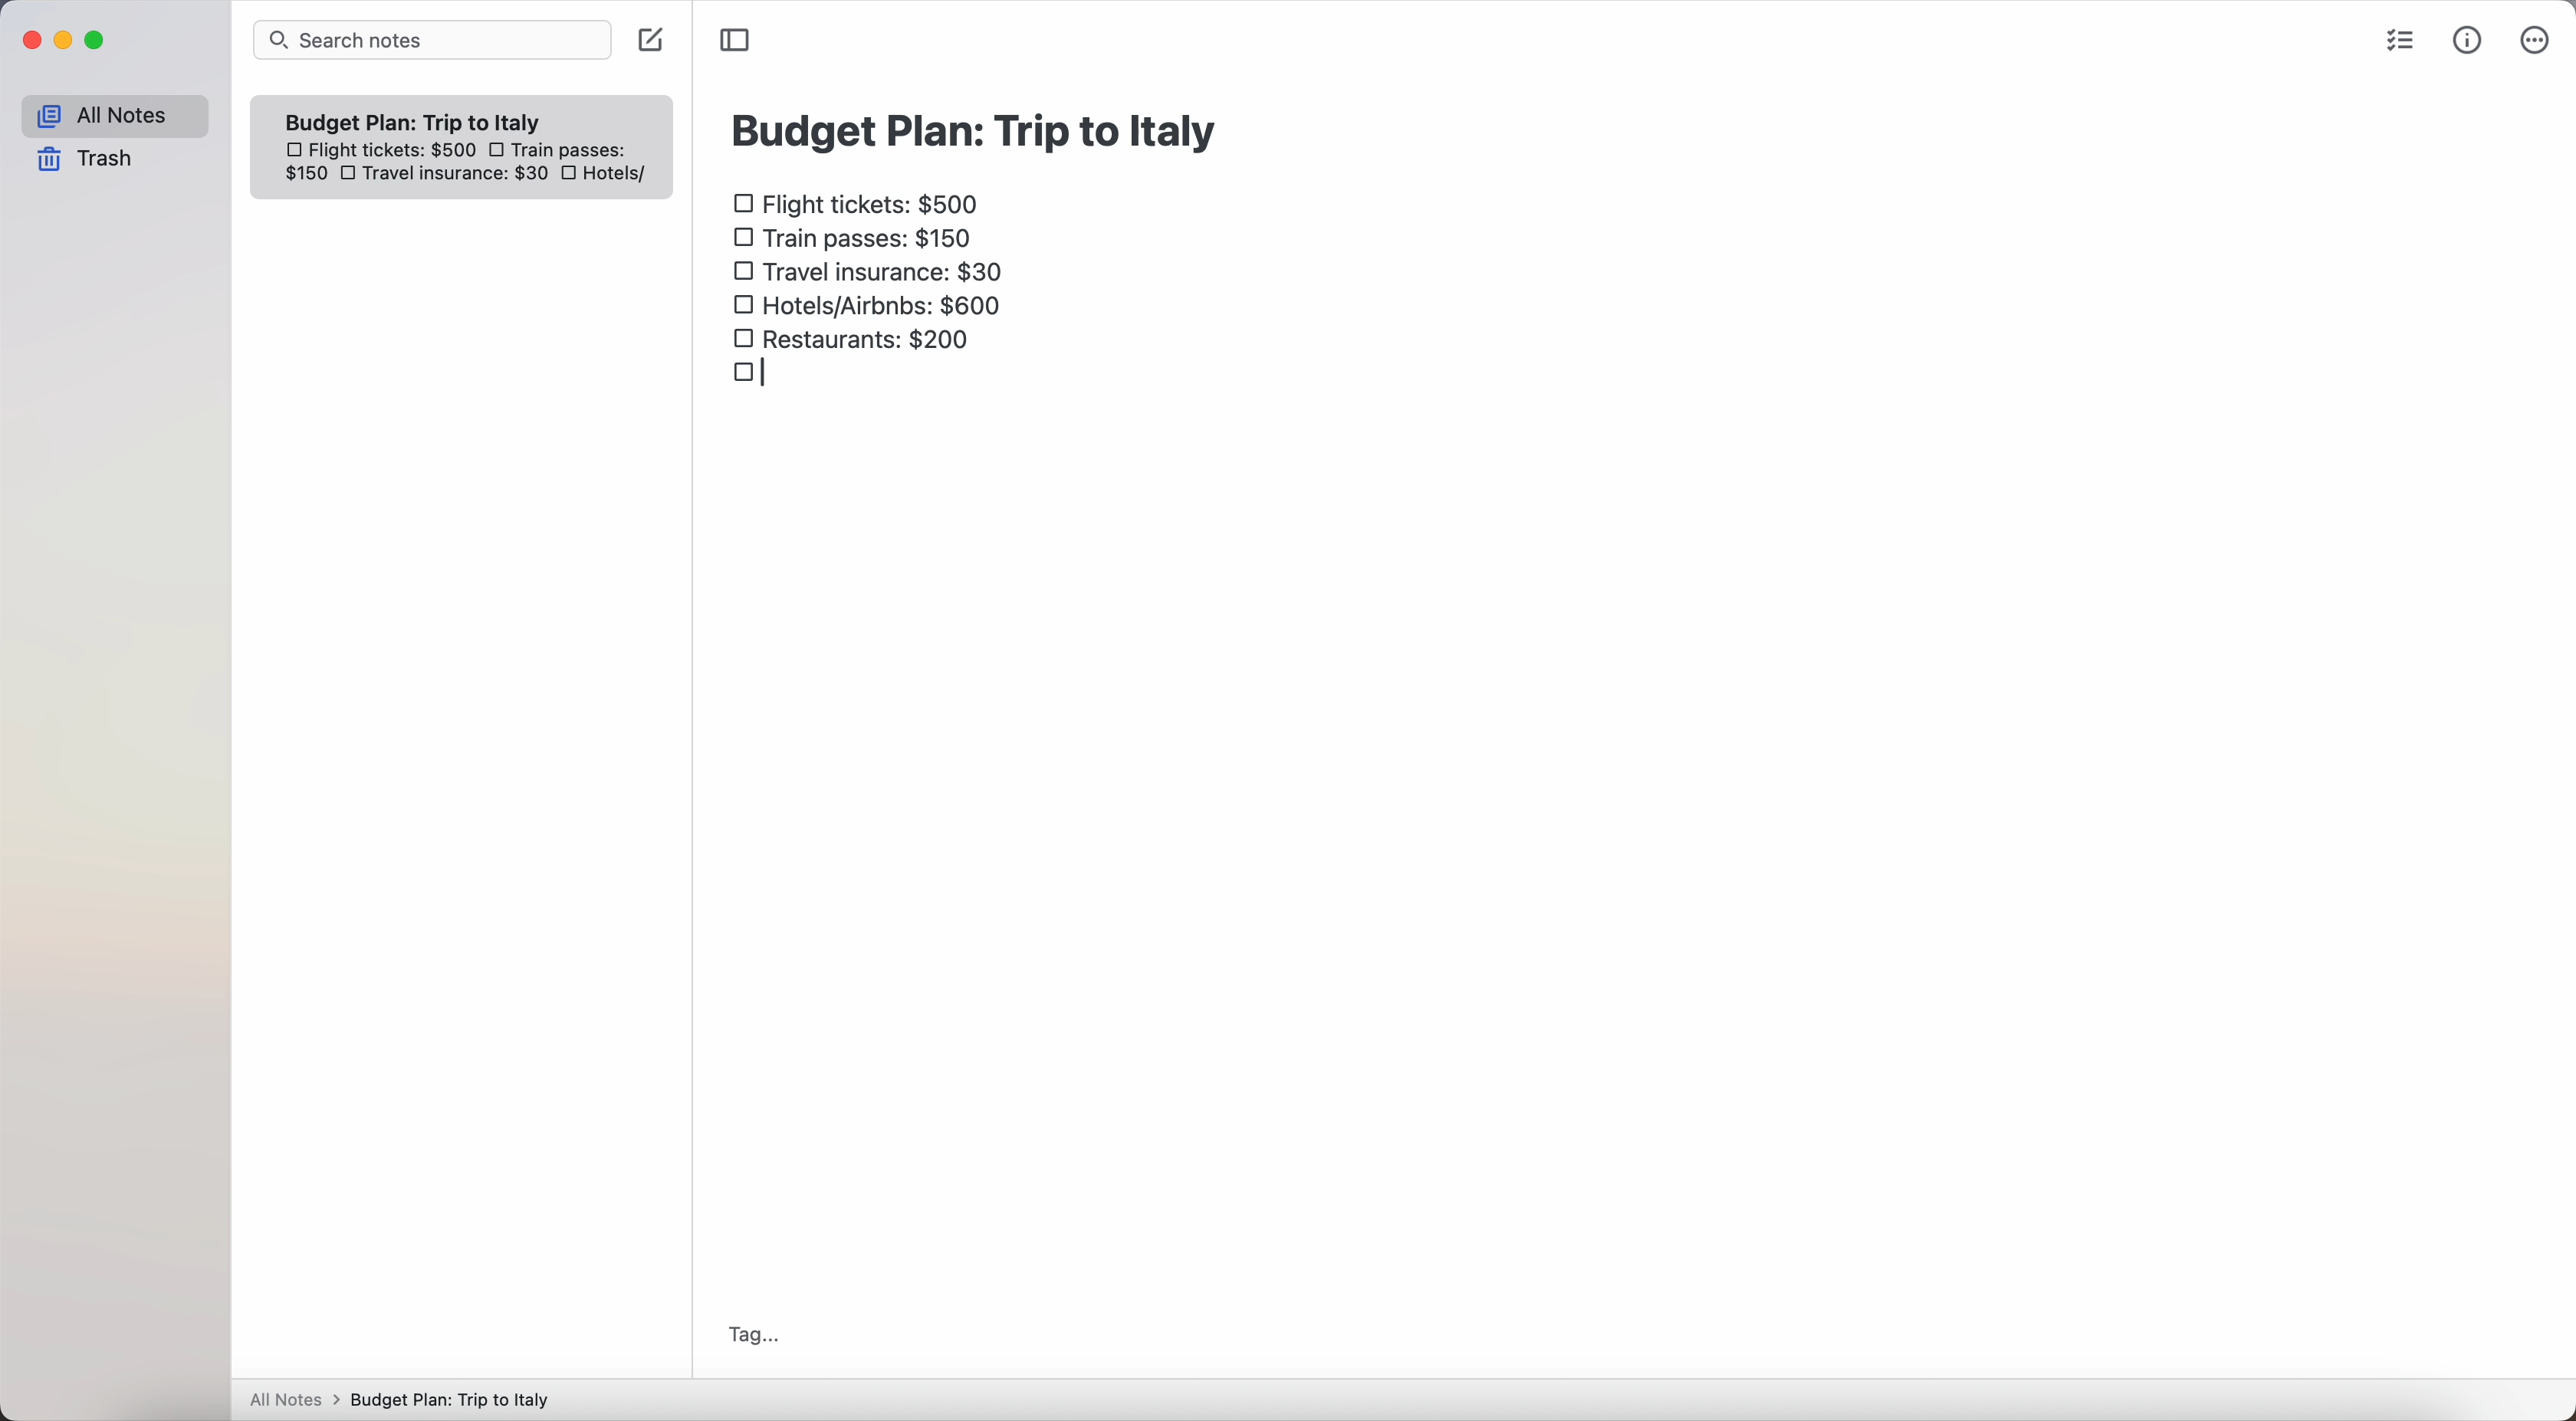 This screenshot has height=1421, width=2576. What do you see at coordinates (2536, 40) in the screenshot?
I see `more options` at bounding box center [2536, 40].